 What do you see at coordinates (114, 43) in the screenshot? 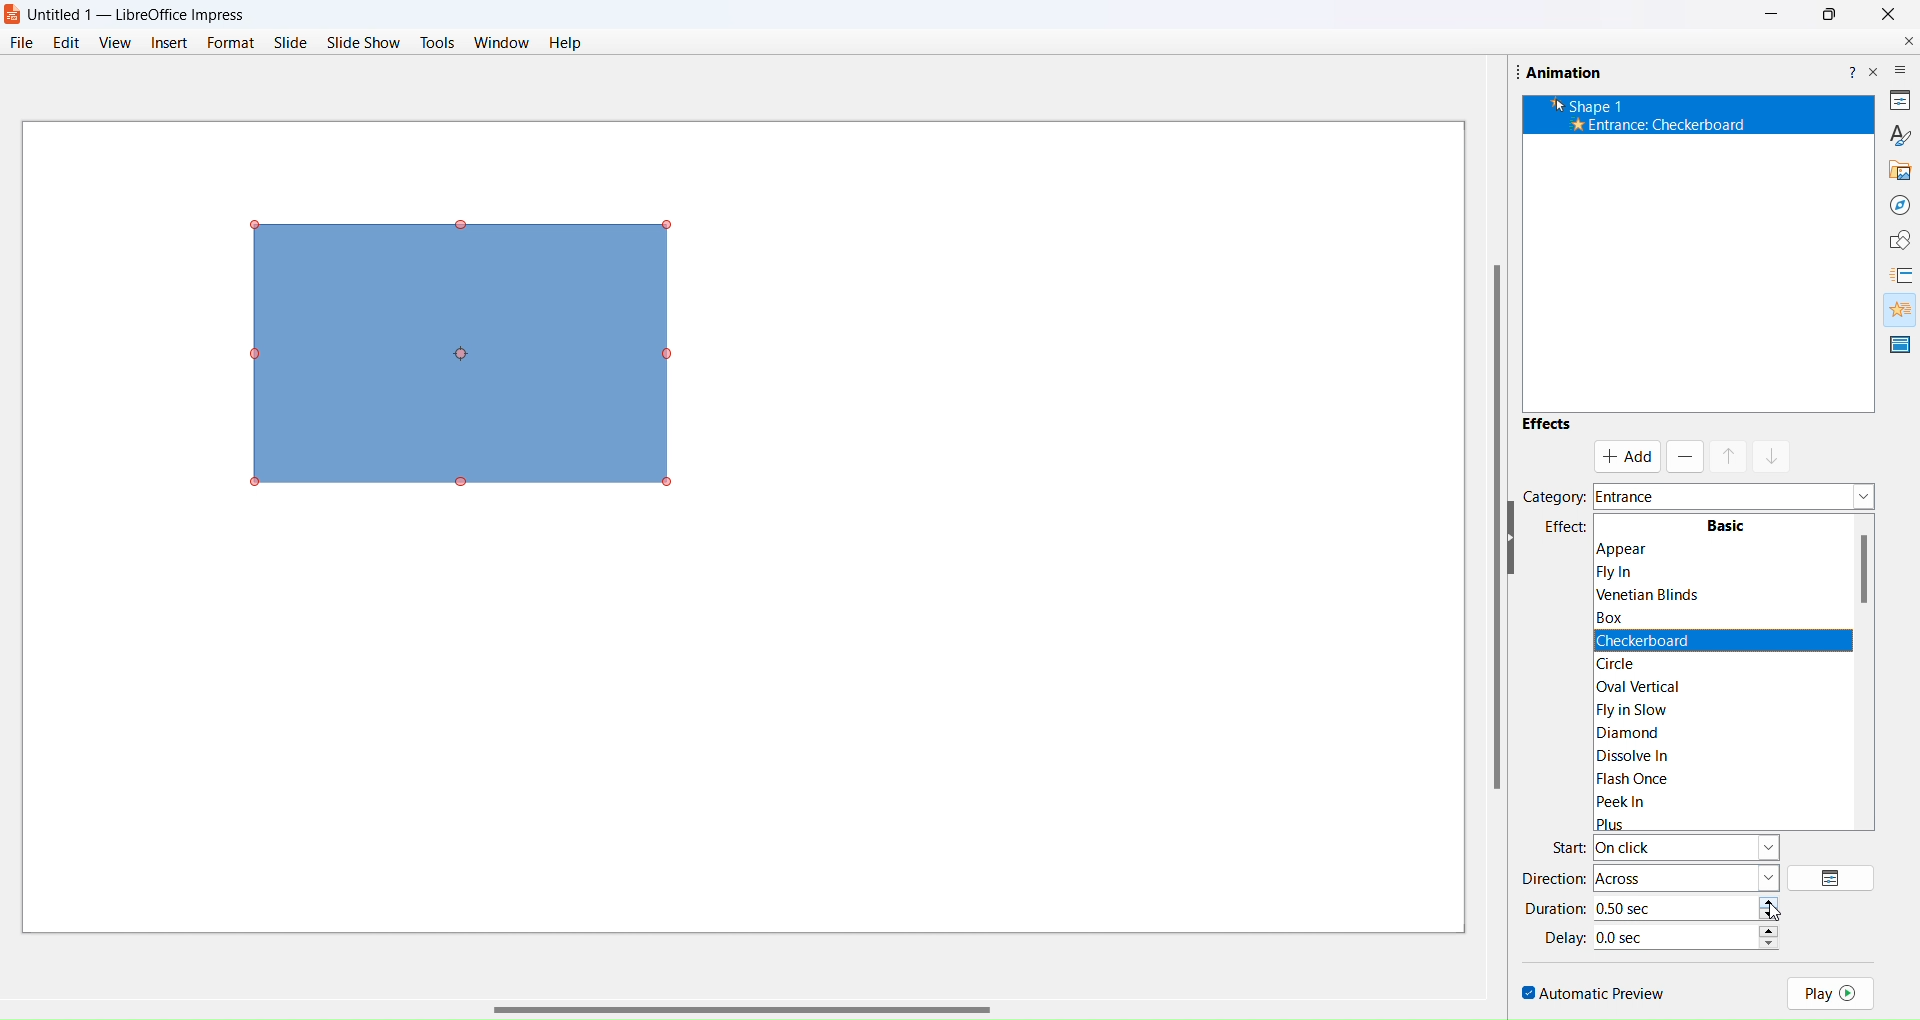
I see `view` at bounding box center [114, 43].